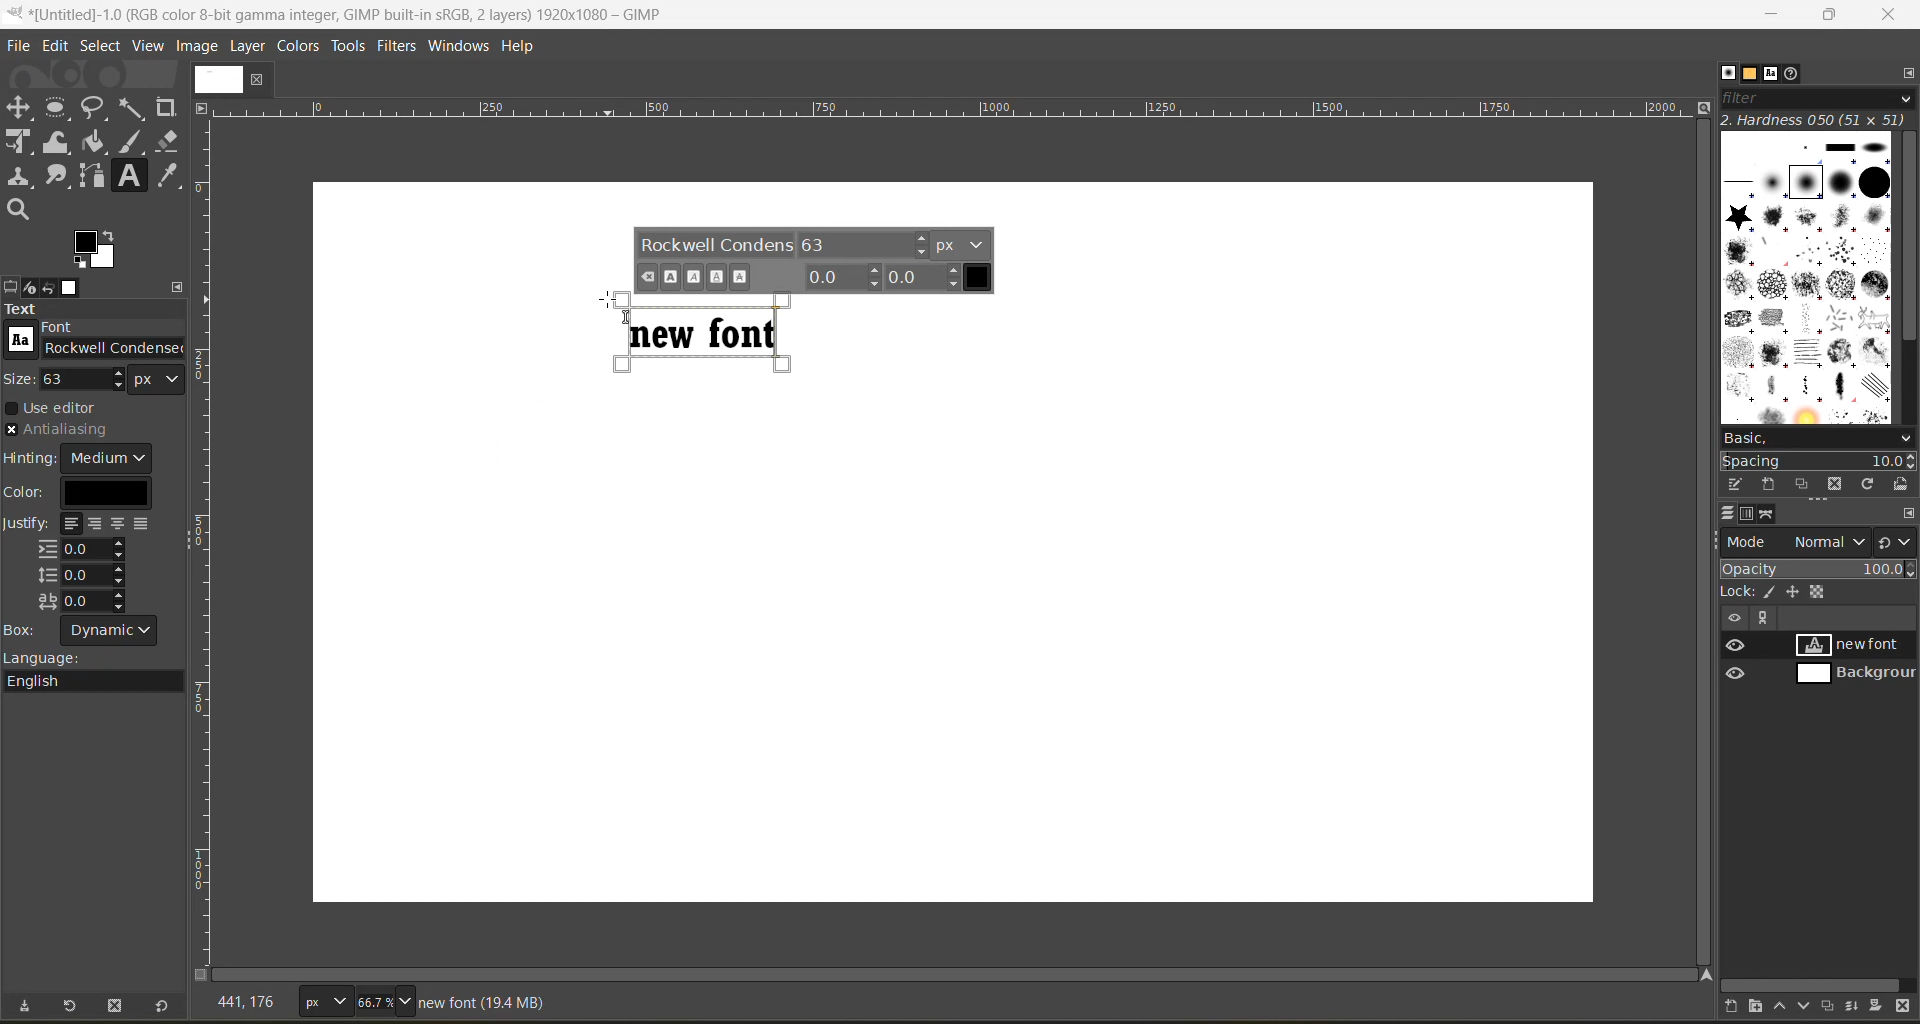 The width and height of the screenshot is (1920, 1024). Describe the element at coordinates (101, 48) in the screenshot. I see `select` at that location.